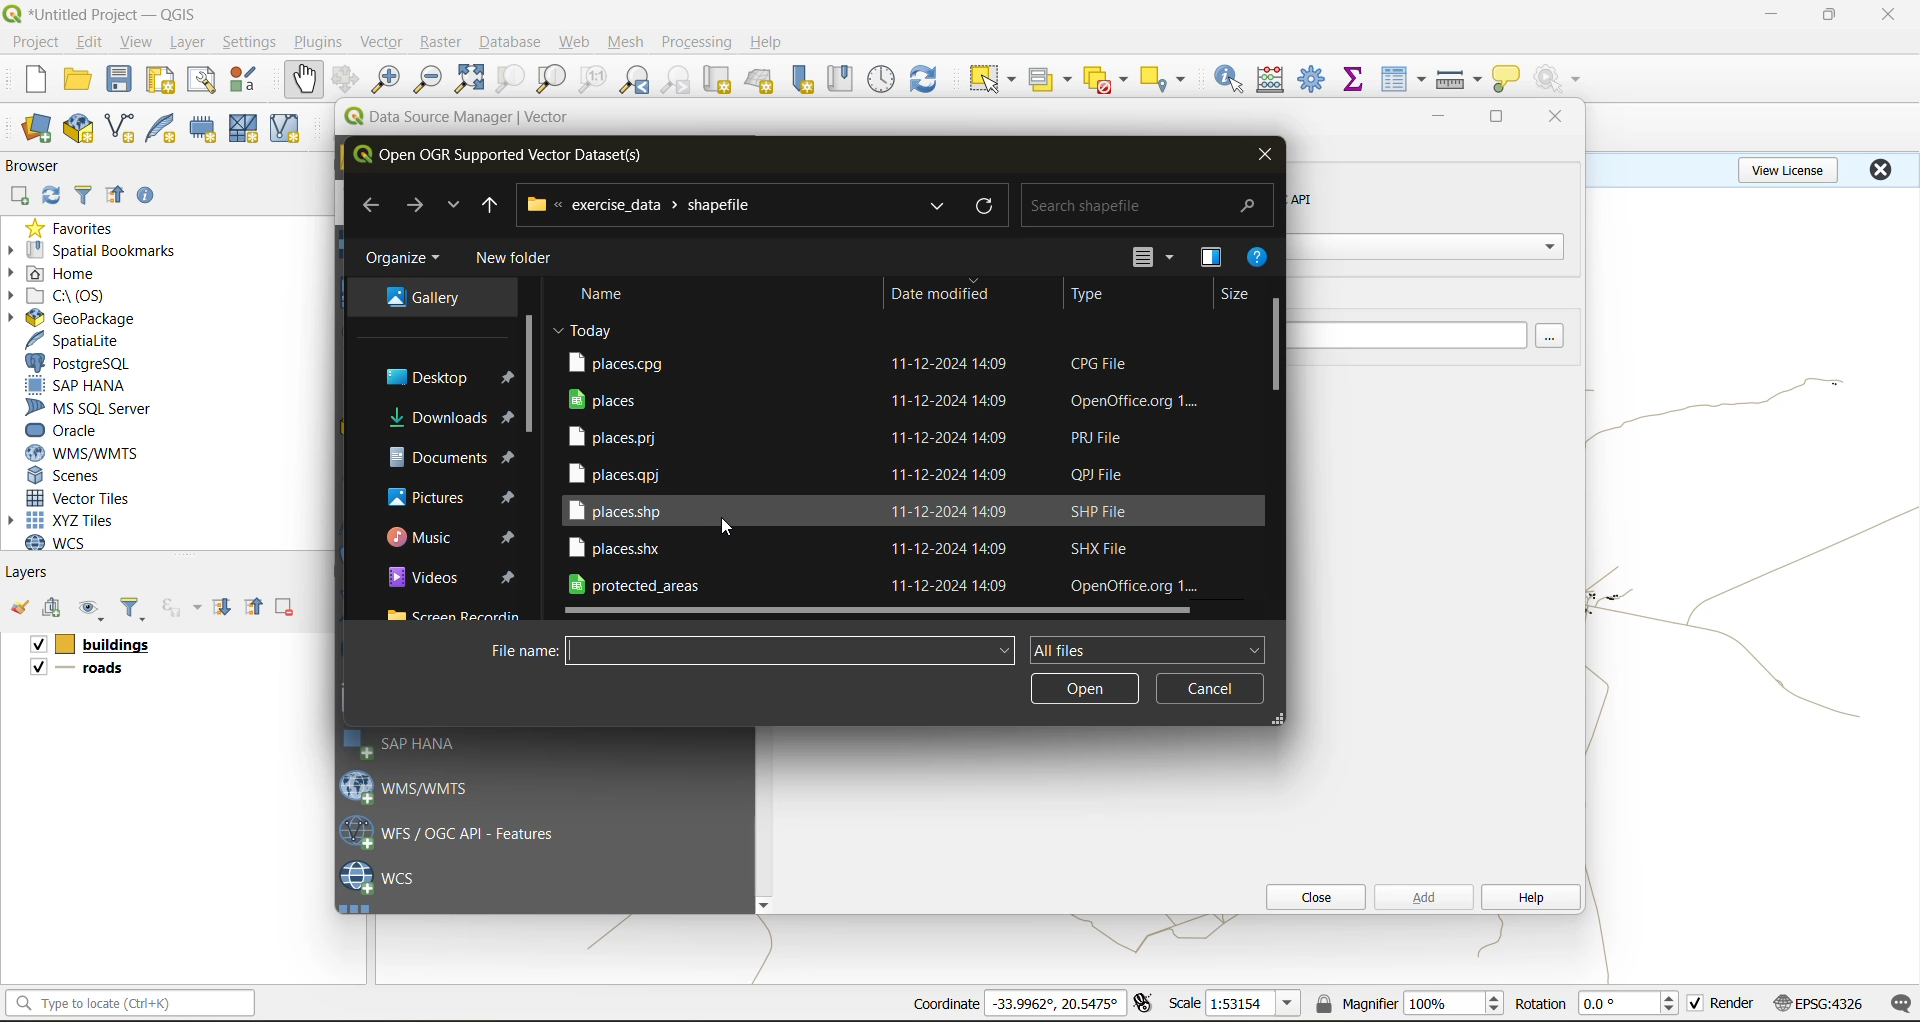  I want to click on open, so click(77, 80).